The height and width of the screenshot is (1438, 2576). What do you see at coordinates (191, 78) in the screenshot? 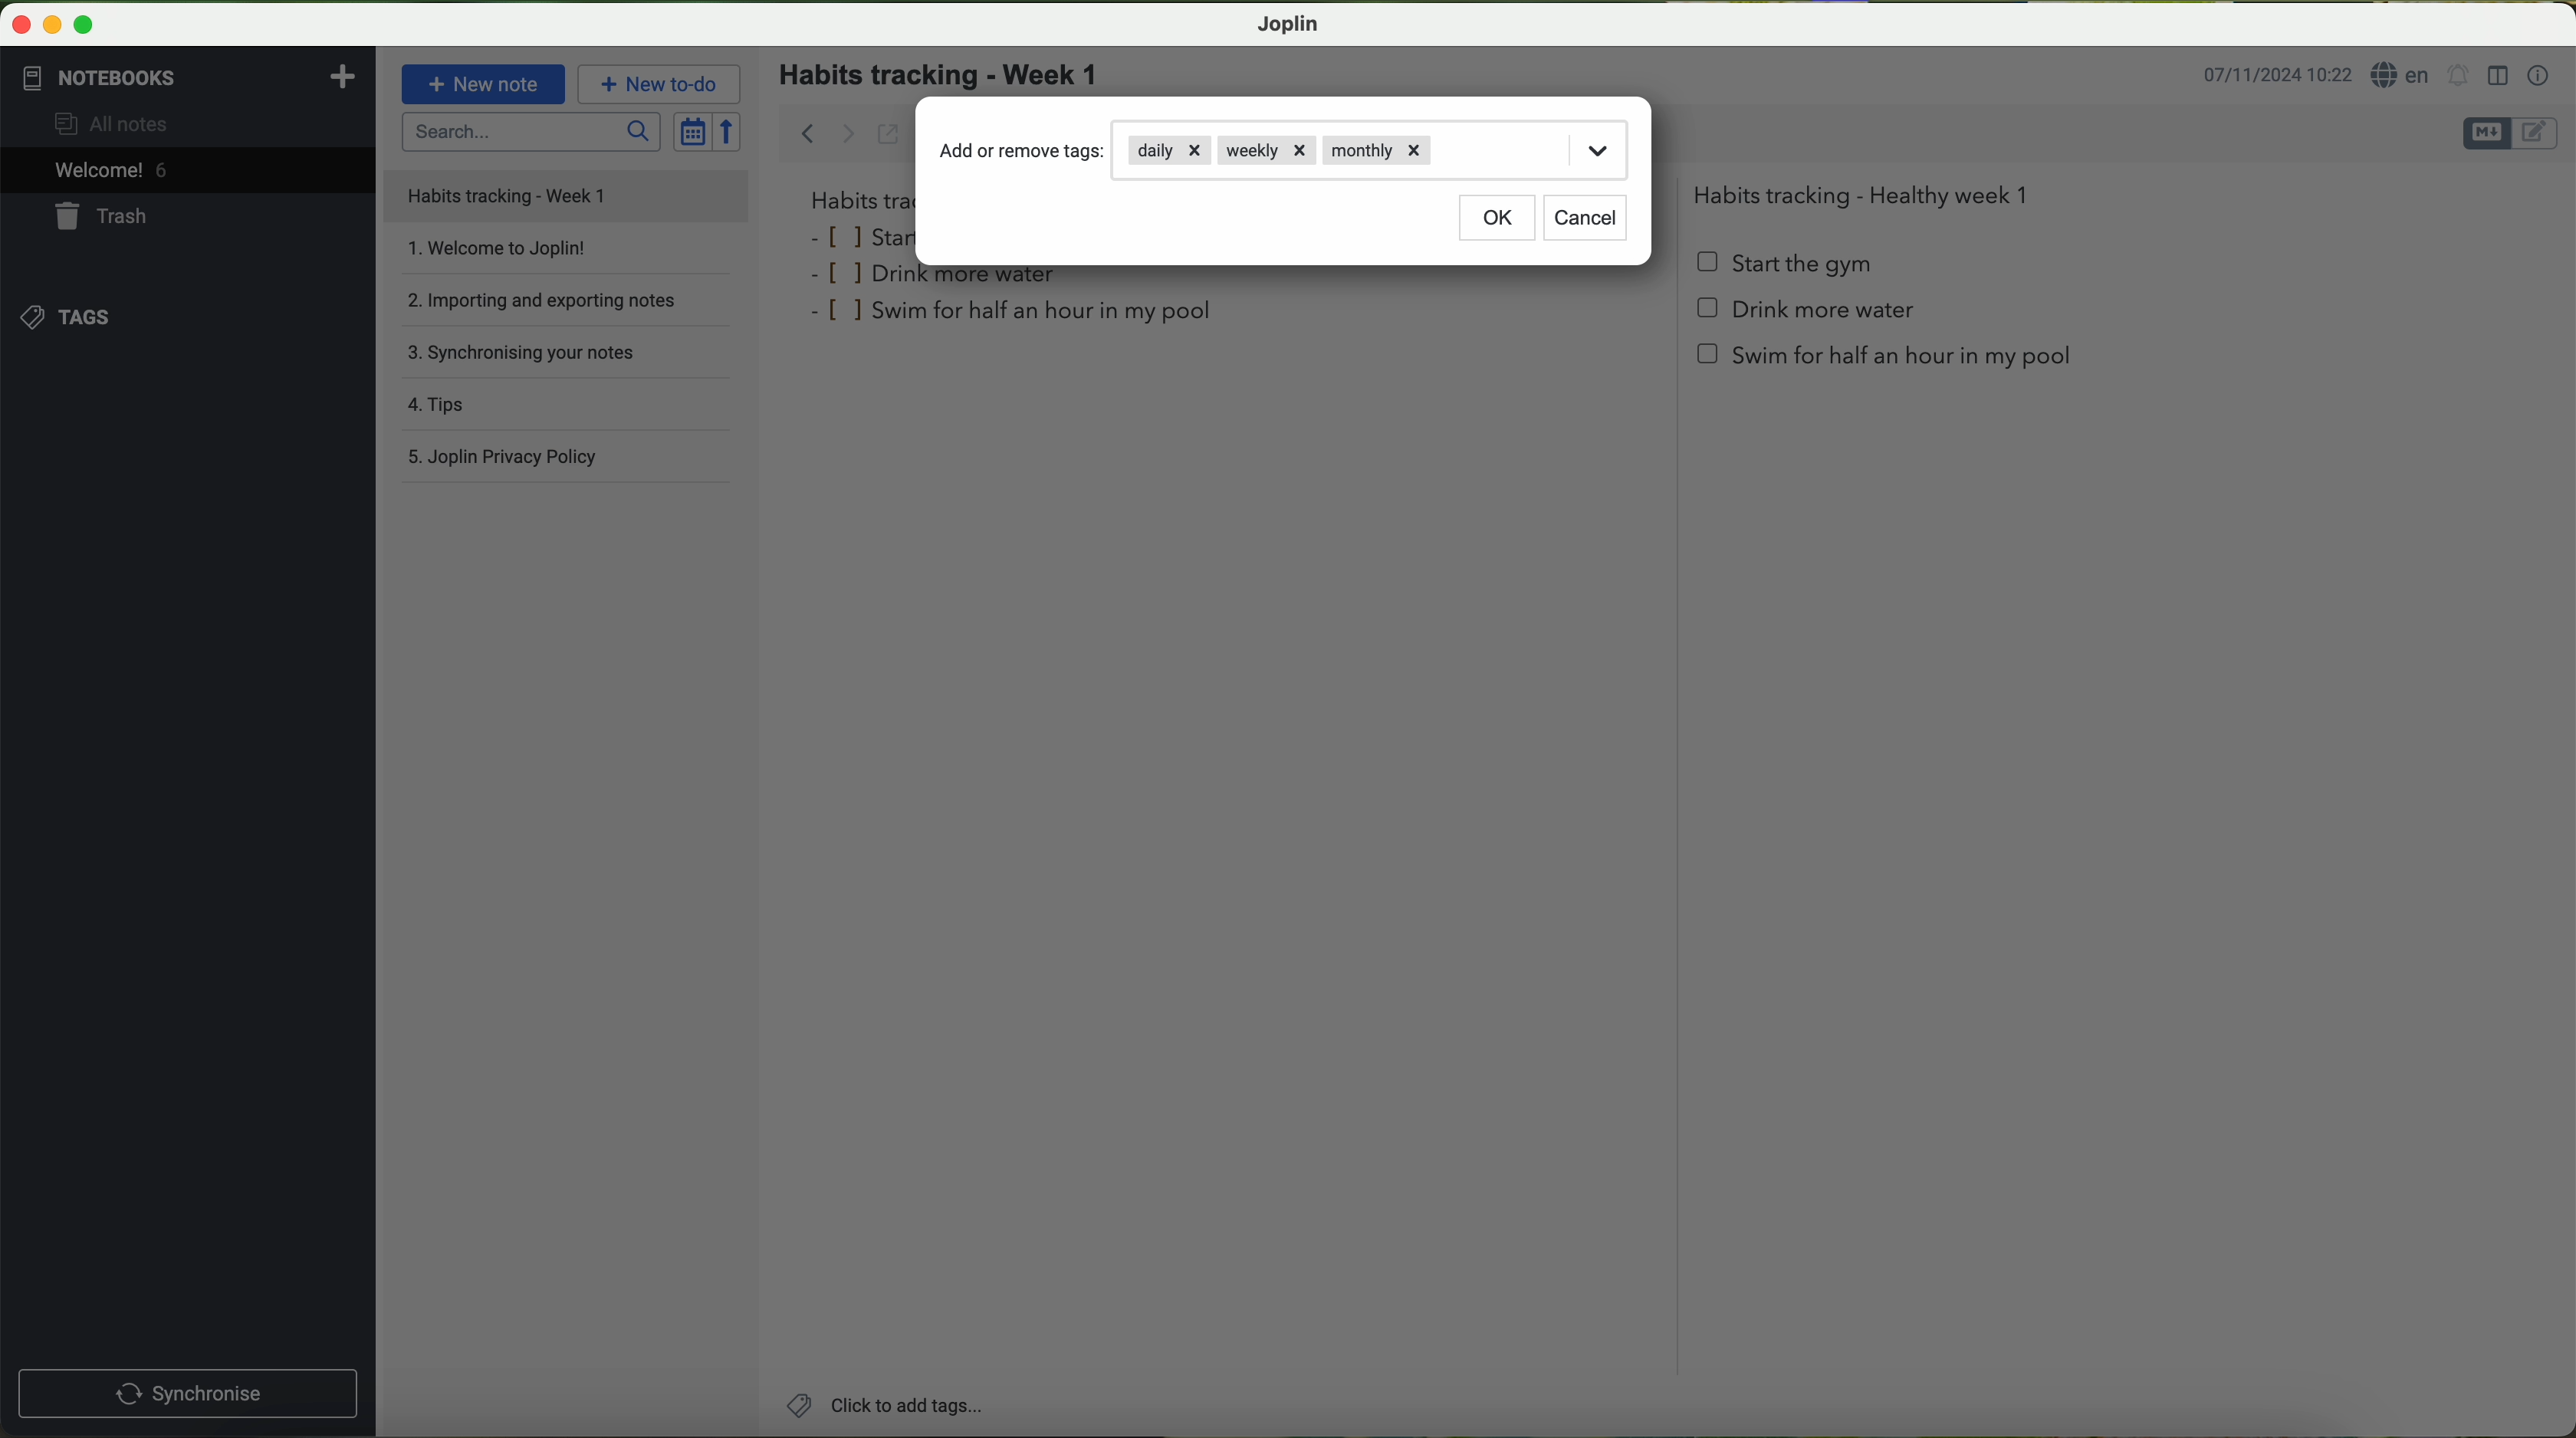
I see `notebooks tab` at bounding box center [191, 78].